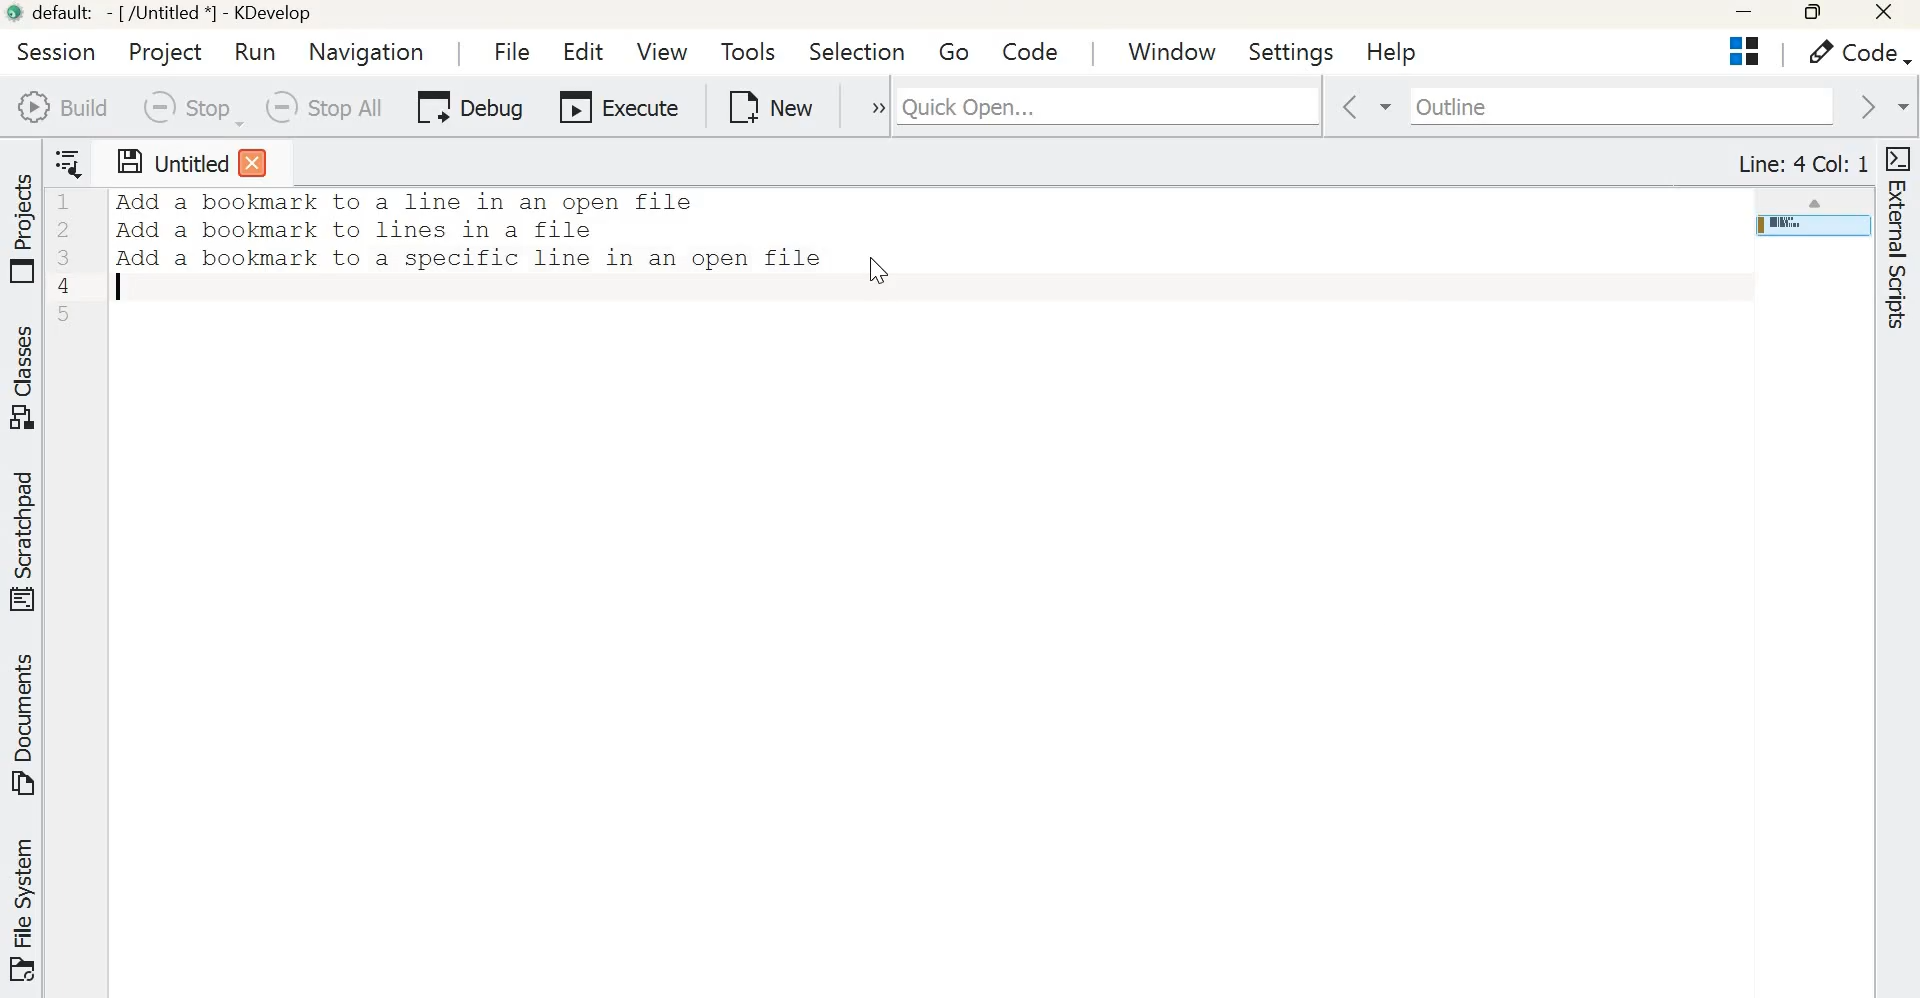 The image size is (1920, 998). I want to click on Stop all, so click(328, 106).